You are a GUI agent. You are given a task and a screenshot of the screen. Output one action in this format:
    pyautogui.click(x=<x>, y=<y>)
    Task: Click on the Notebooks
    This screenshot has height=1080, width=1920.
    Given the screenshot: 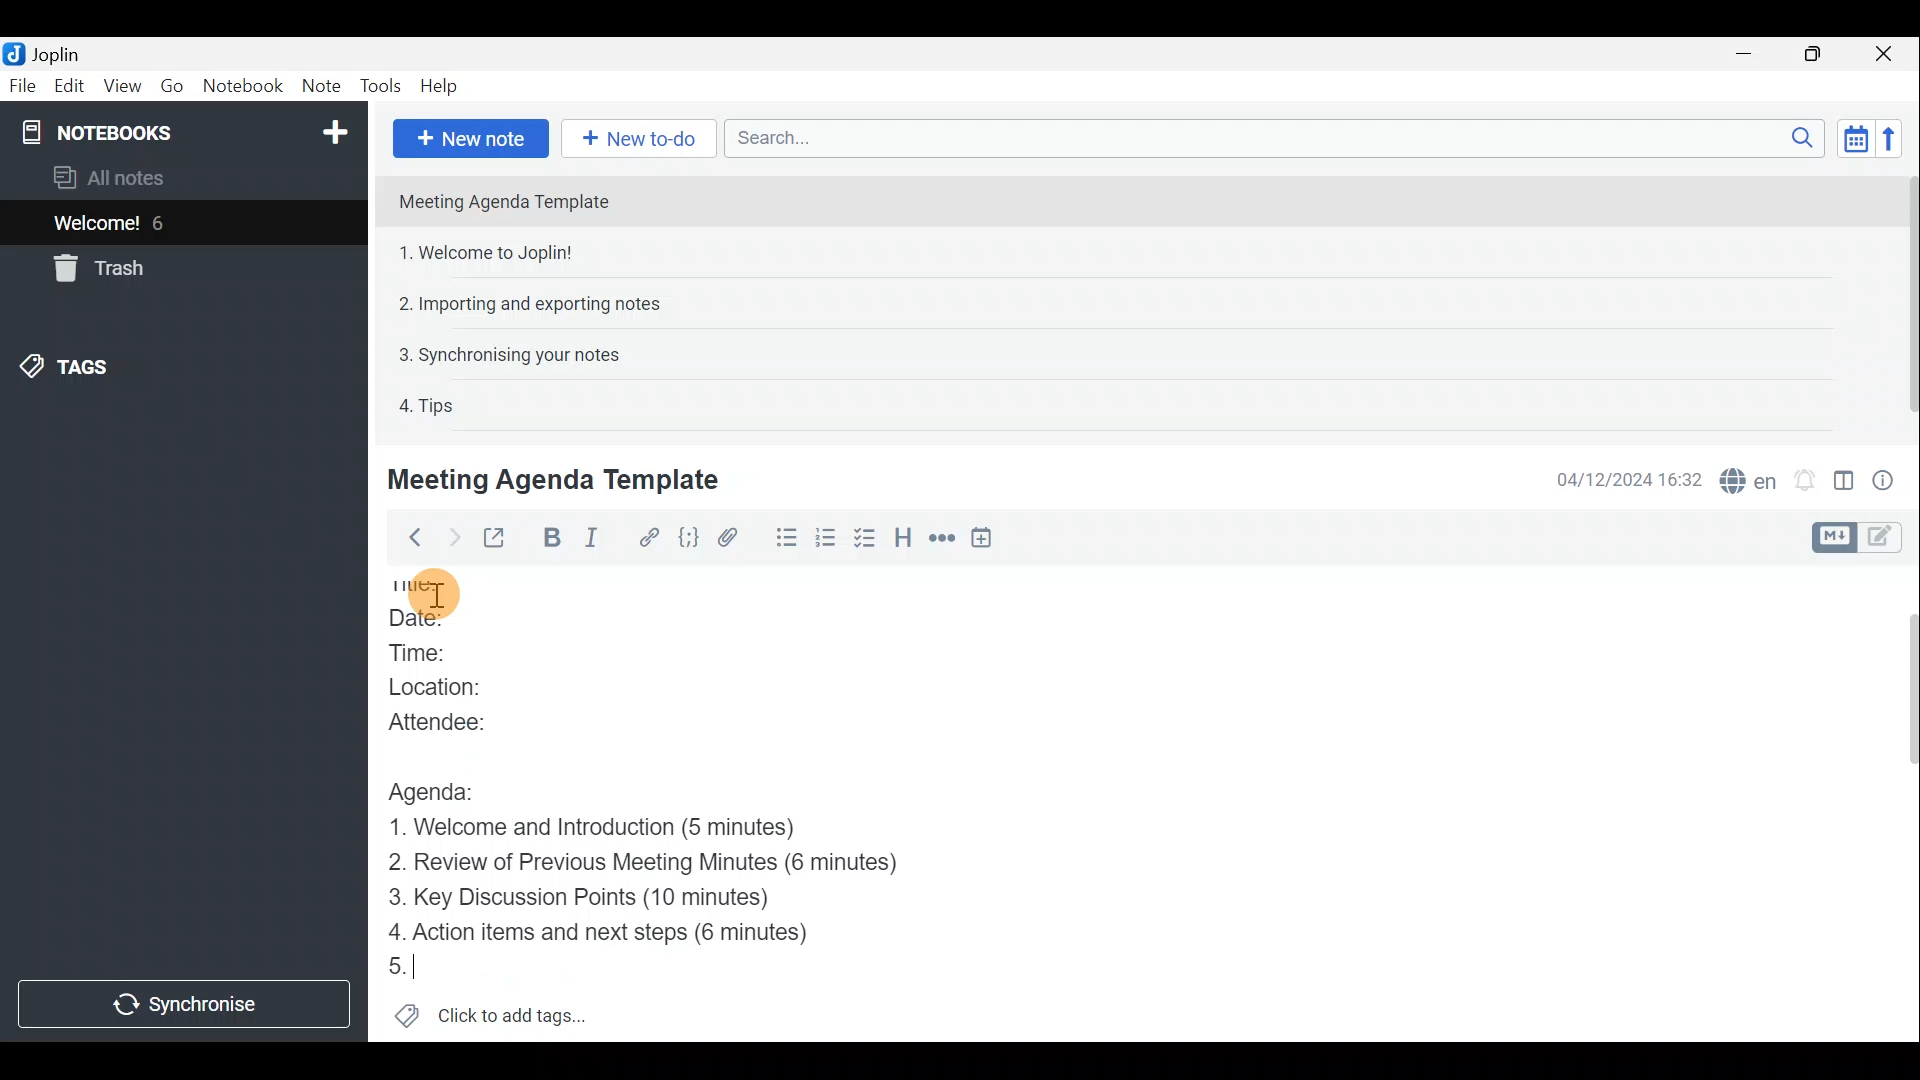 What is the action you would take?
    pyautogui.click(x=187, y=131)
    